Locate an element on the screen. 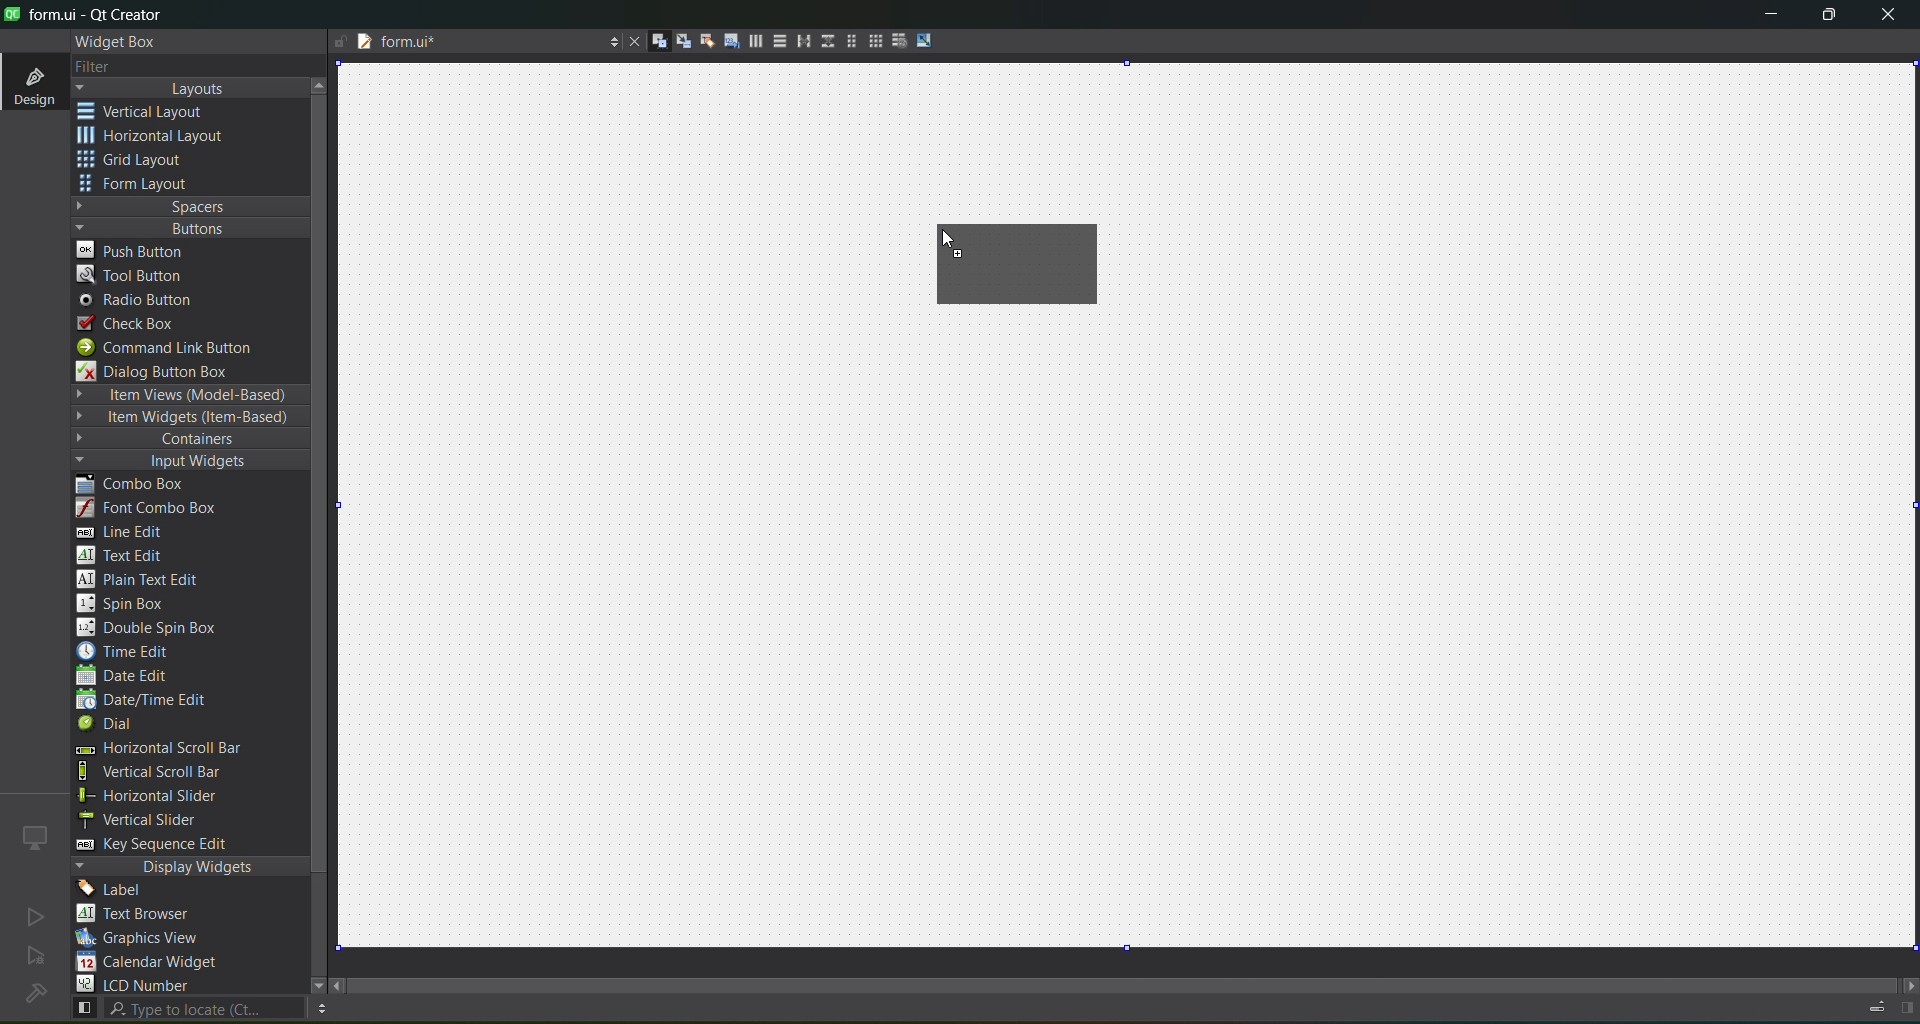 The width and height of the screenshot is (1920, 1024). date/time edit is located at coordinates (160, 701).